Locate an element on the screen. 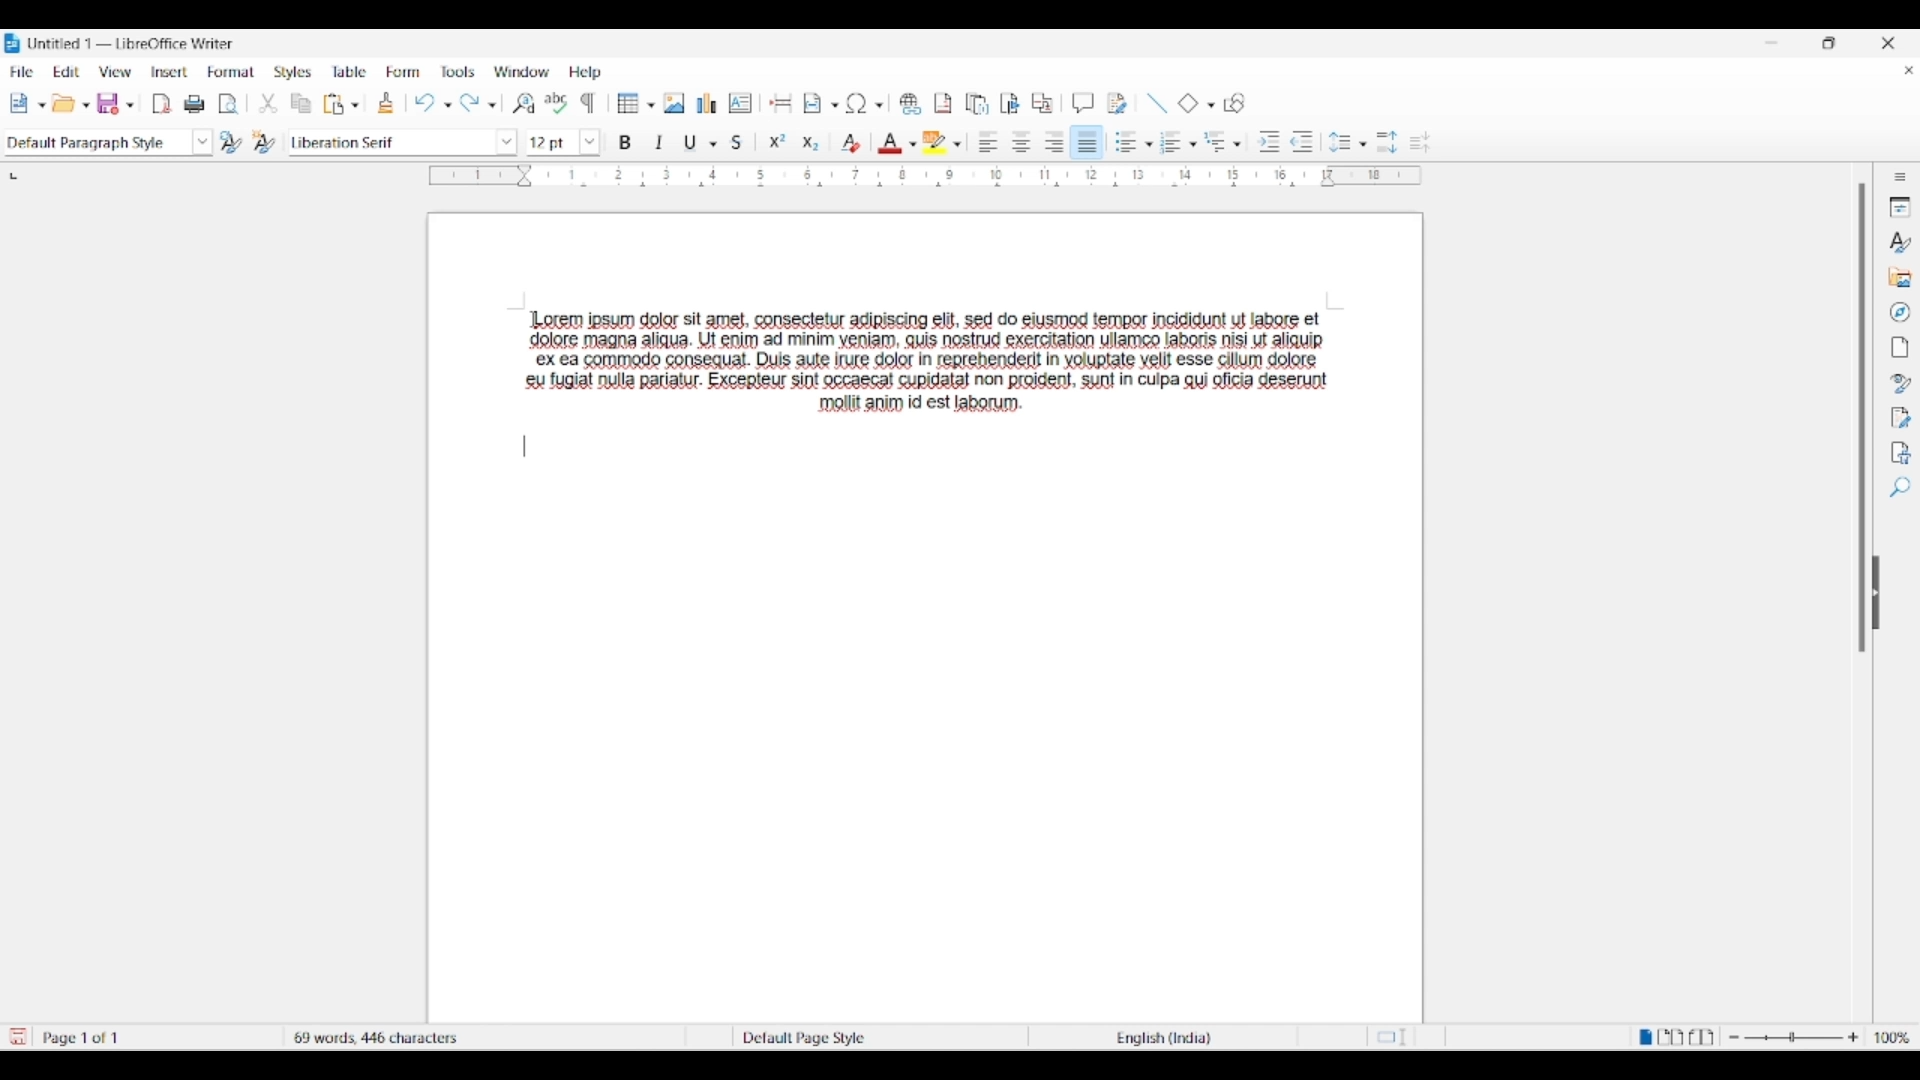 Image resolution: width=1920 pixels, height=1080 pixels. 69 words, 446 characters is located at coordinates (378, 1035).